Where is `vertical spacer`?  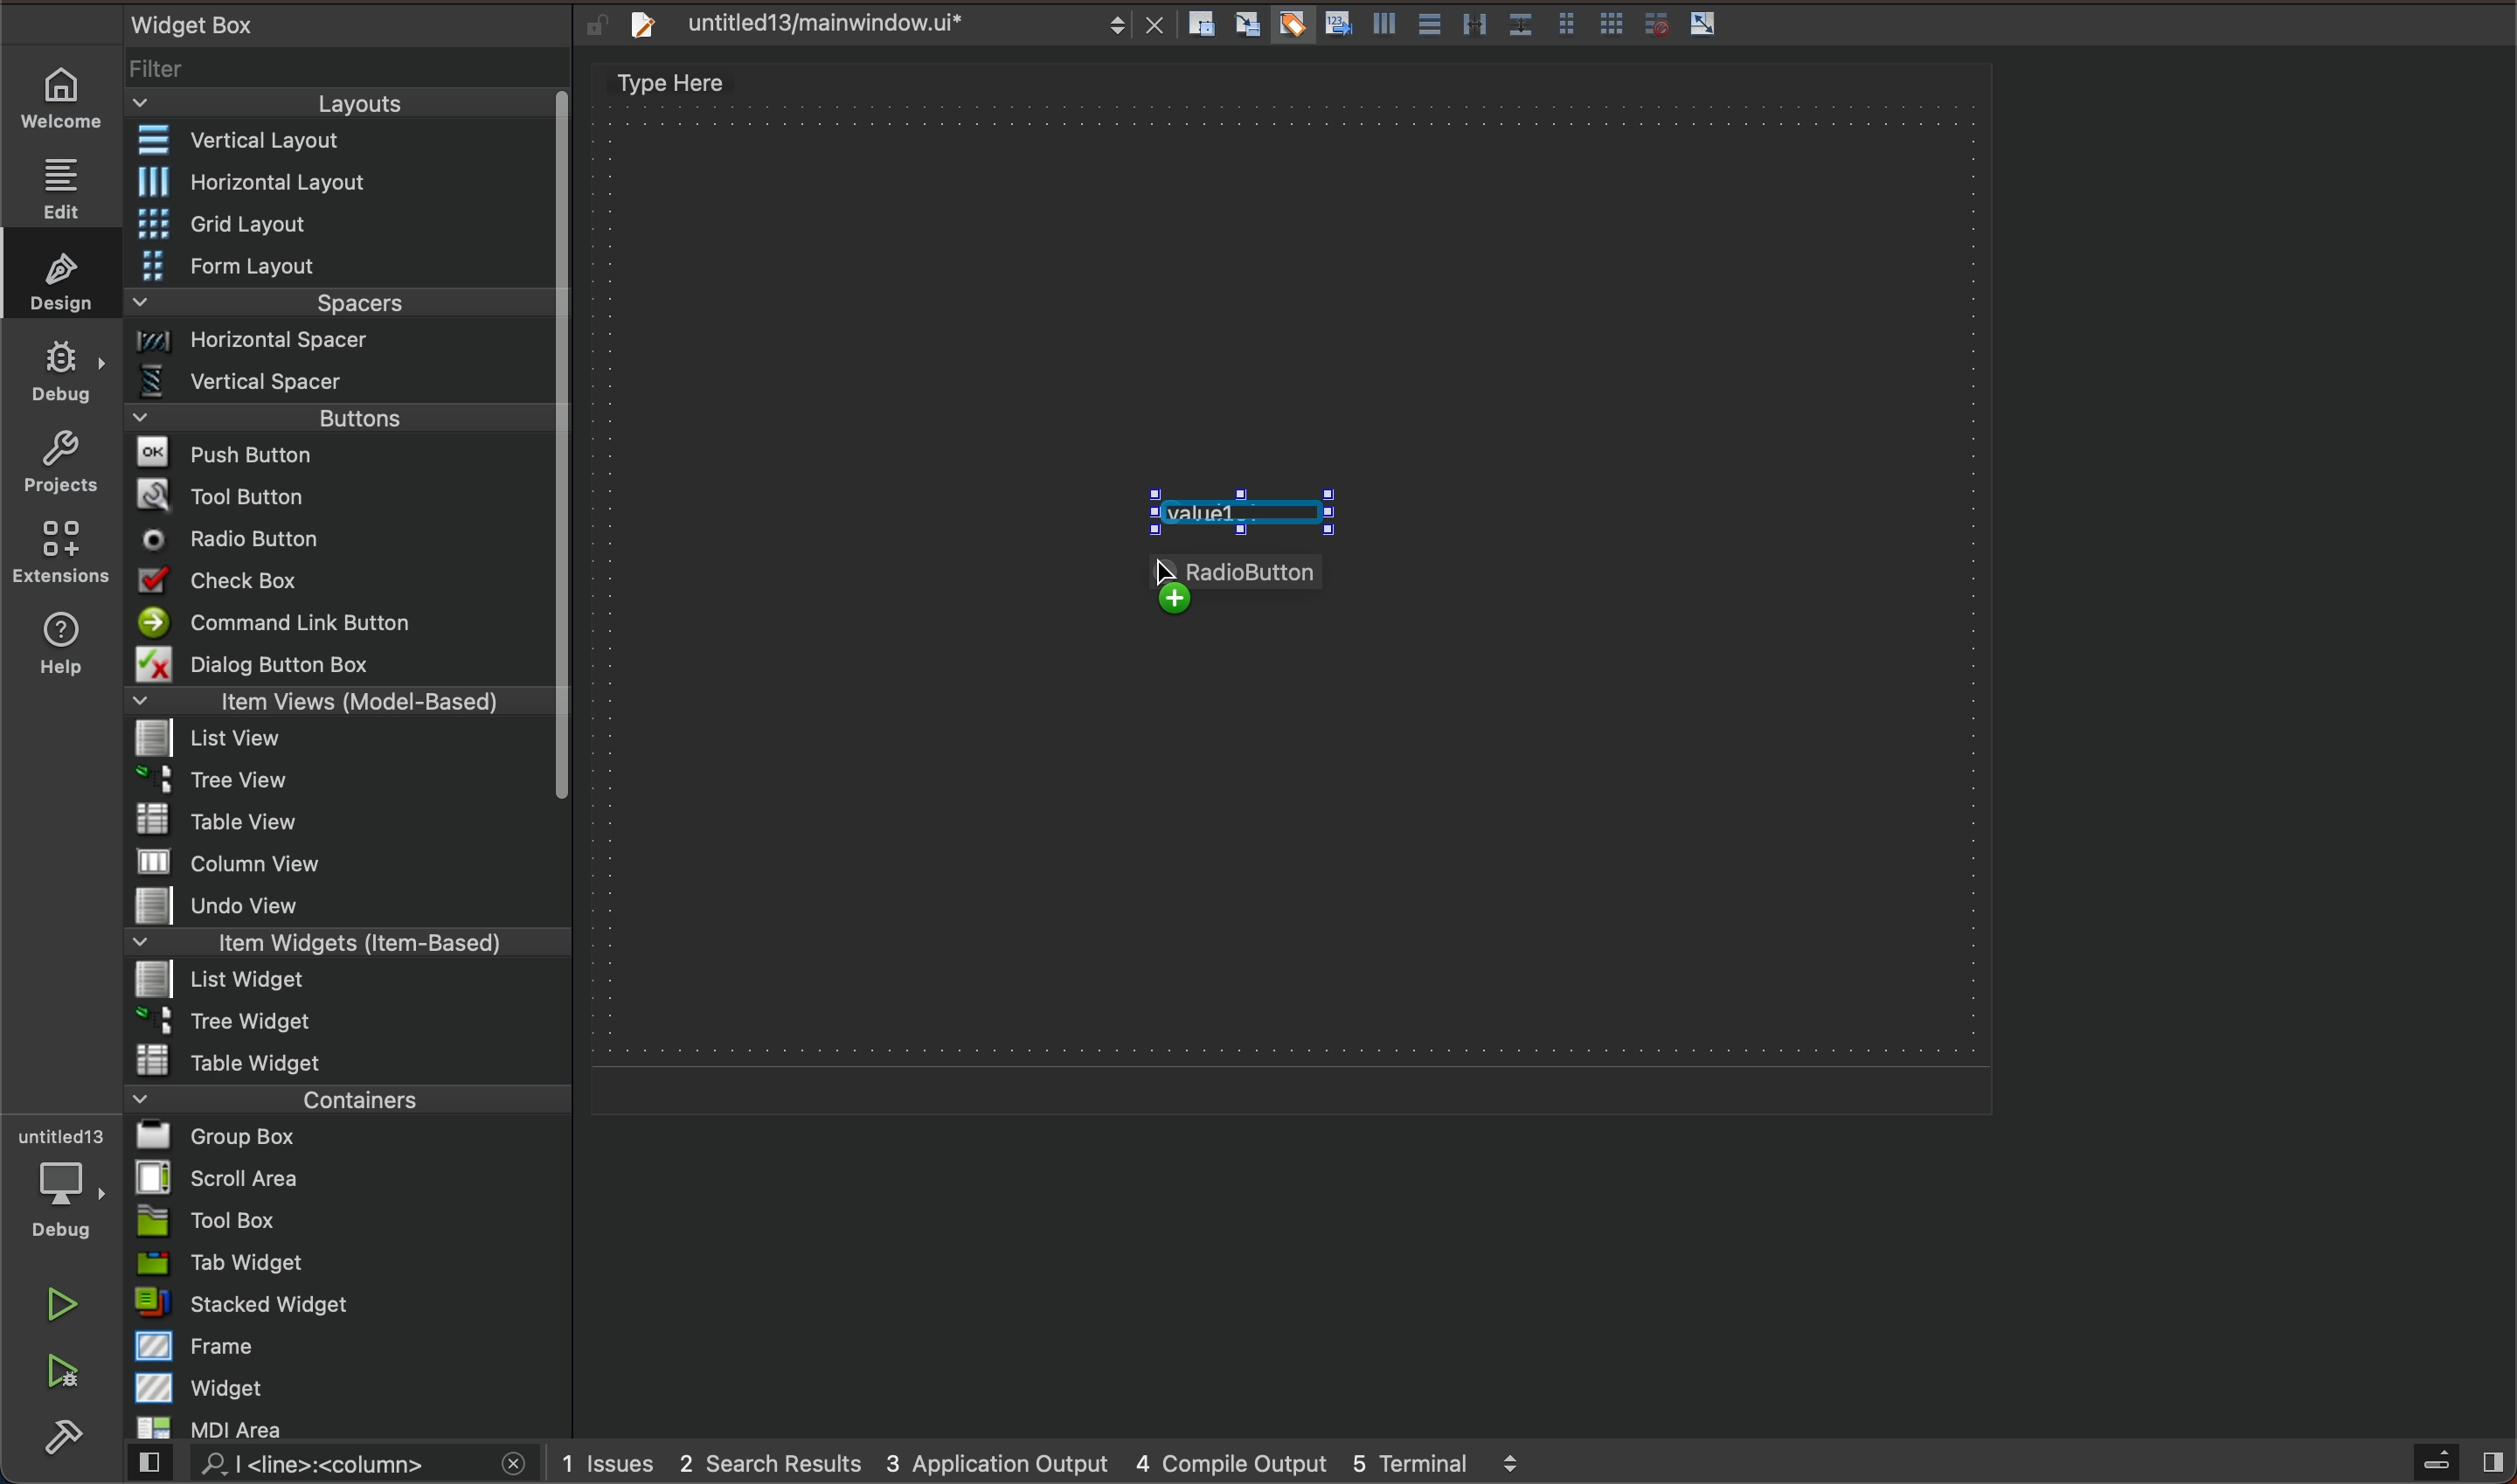 vertical spacer is located at coordinates (339, 386).